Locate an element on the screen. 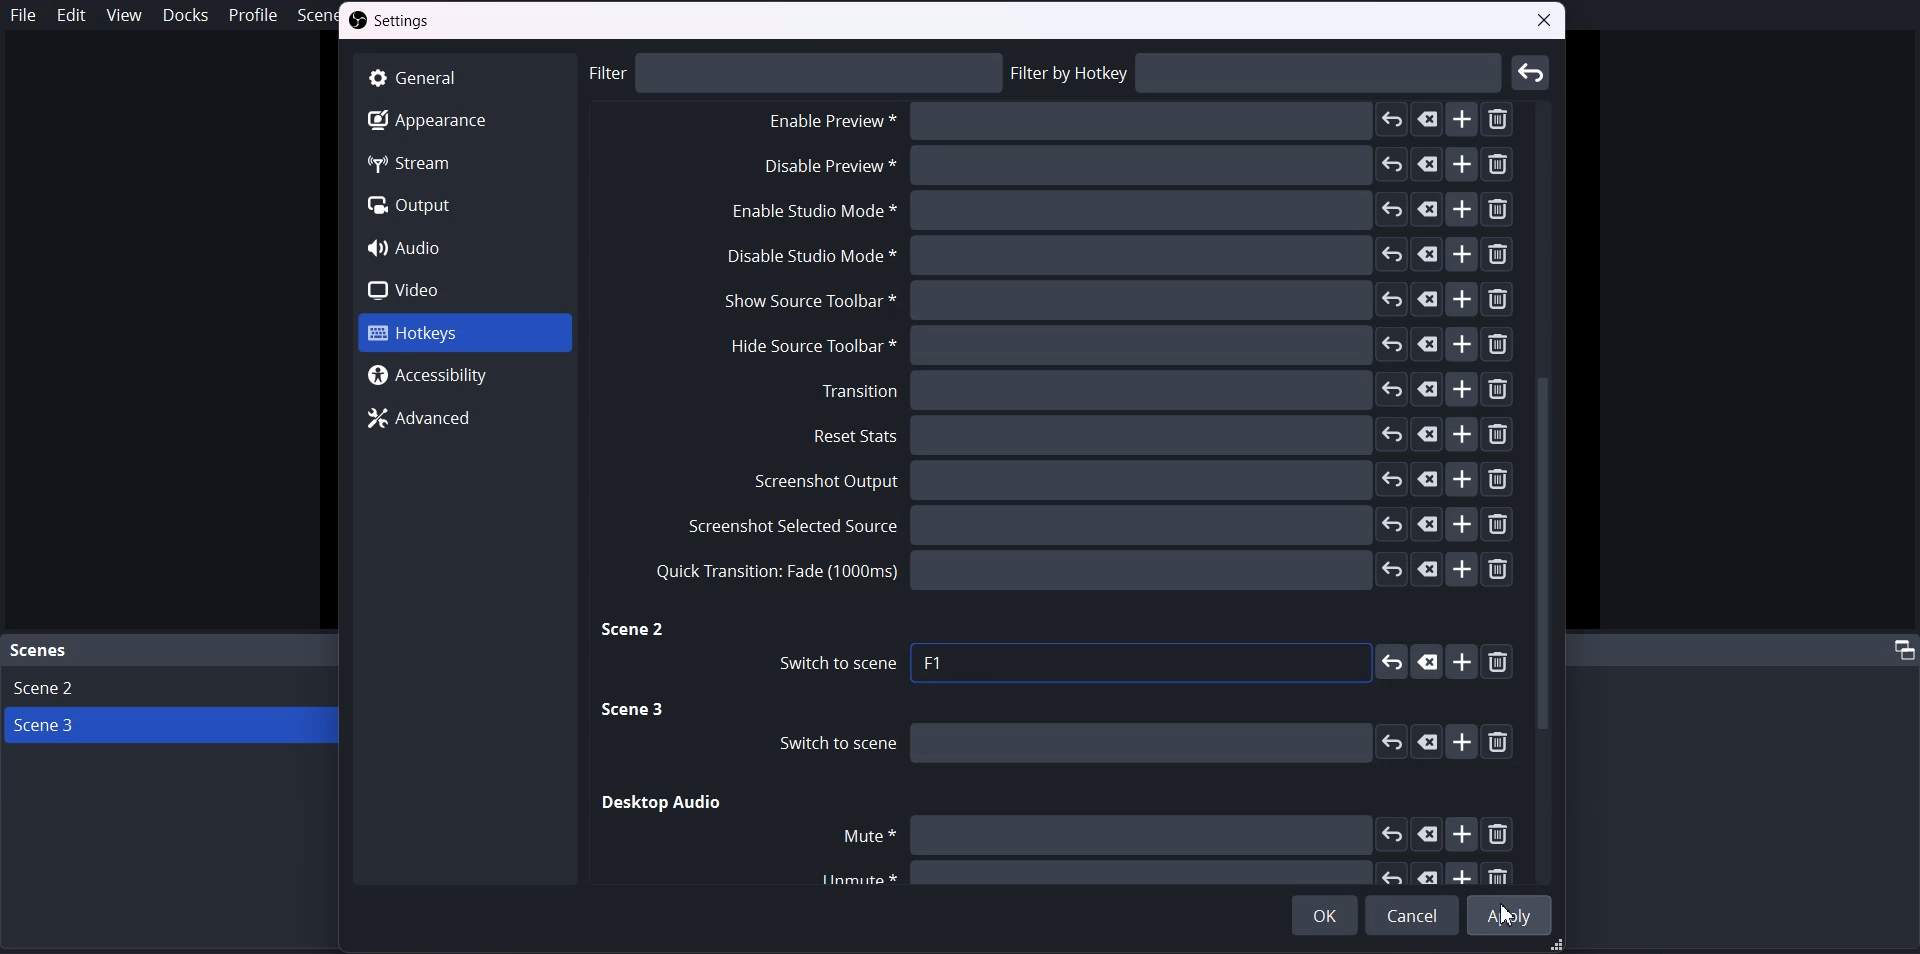 The image size is (1920, 954). Disable Preview is located at coordinates (1132, 124).